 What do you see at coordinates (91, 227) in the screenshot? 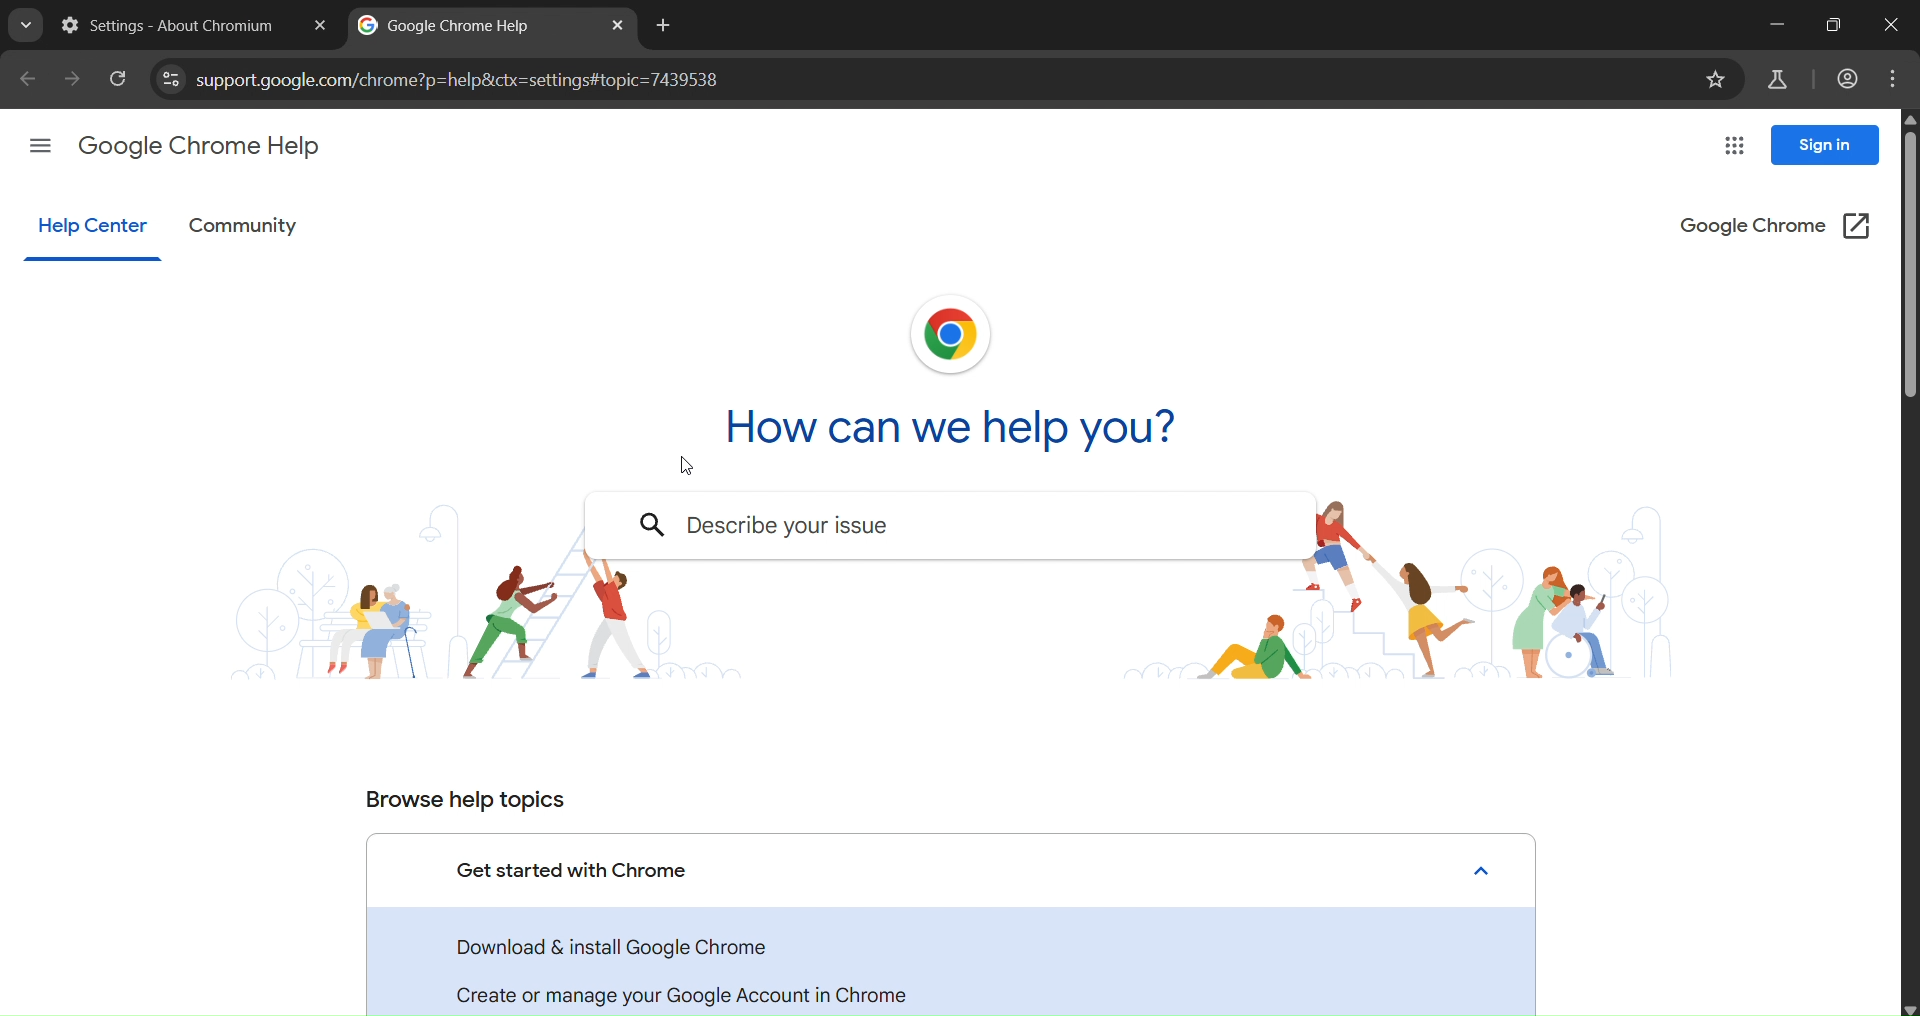
I see `help center` at bounding box center [91, 227].